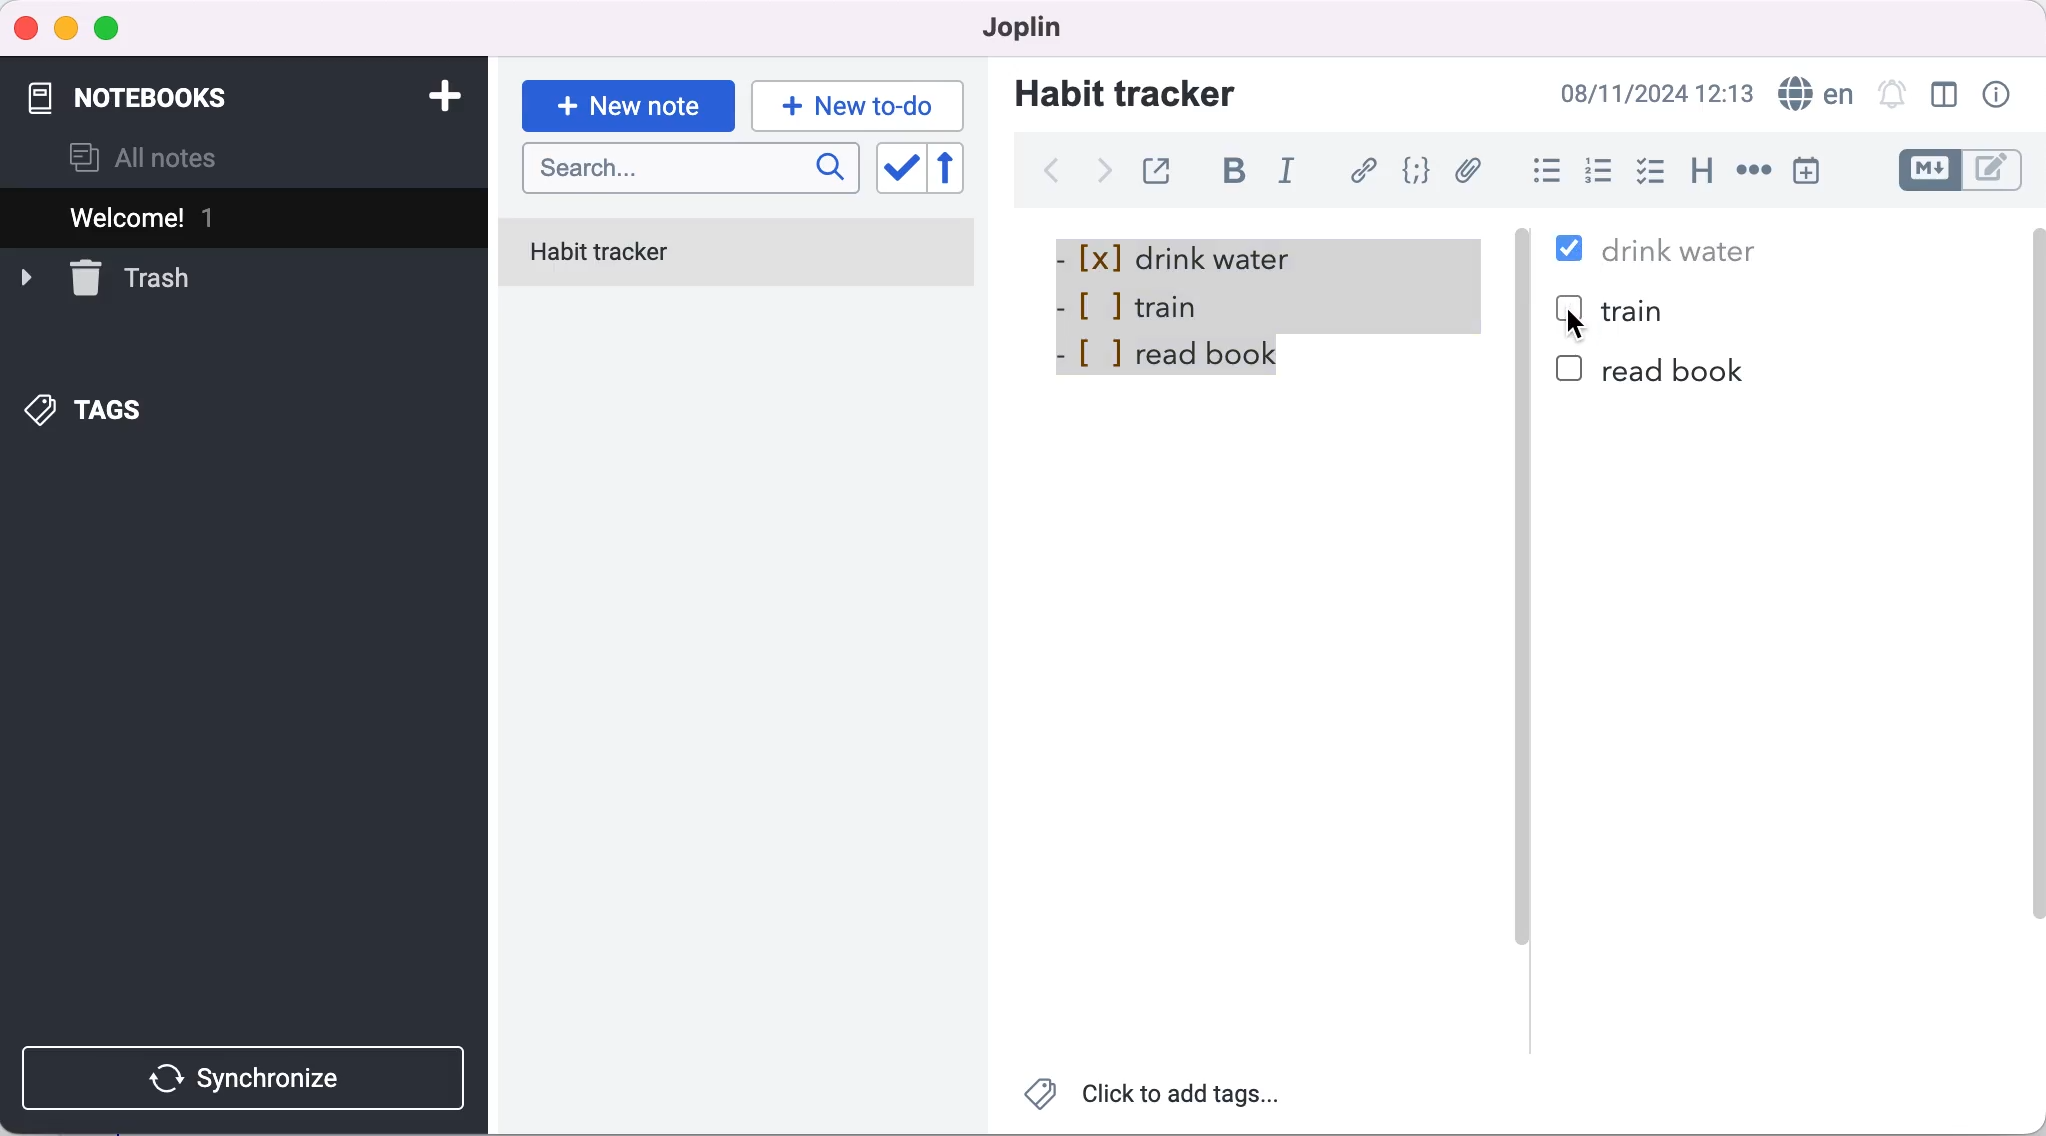 The width and height of the screenshot is (2046, 1136). Describe the element at coordinates (1155, 1099) in the screenshot. I see `click to add tags` at that location.